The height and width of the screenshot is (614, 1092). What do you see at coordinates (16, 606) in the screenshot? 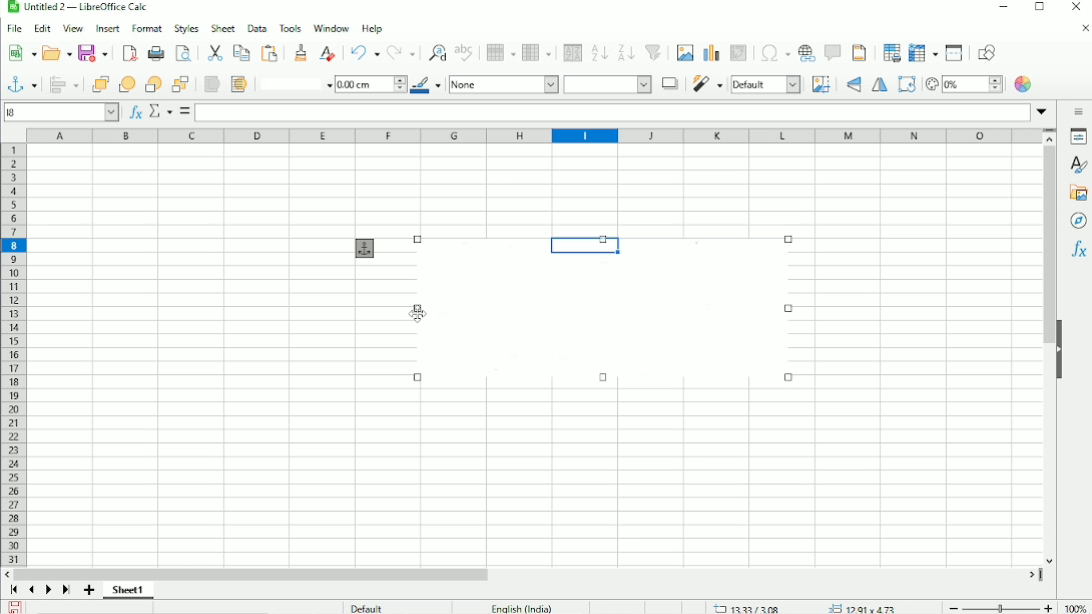
I see `Save` at bounding box center [16, 606].